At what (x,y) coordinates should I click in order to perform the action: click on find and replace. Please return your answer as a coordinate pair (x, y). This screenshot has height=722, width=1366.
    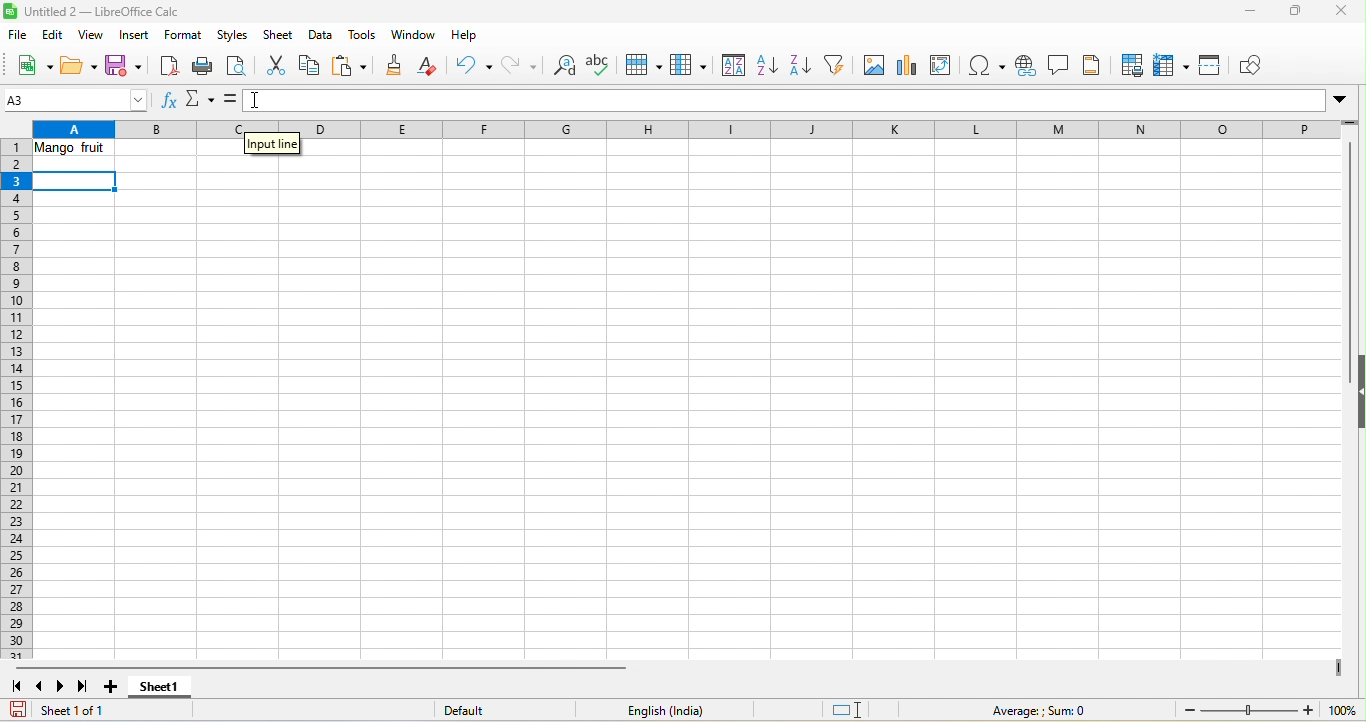
    Looking at the image, I should click on (561, 67).